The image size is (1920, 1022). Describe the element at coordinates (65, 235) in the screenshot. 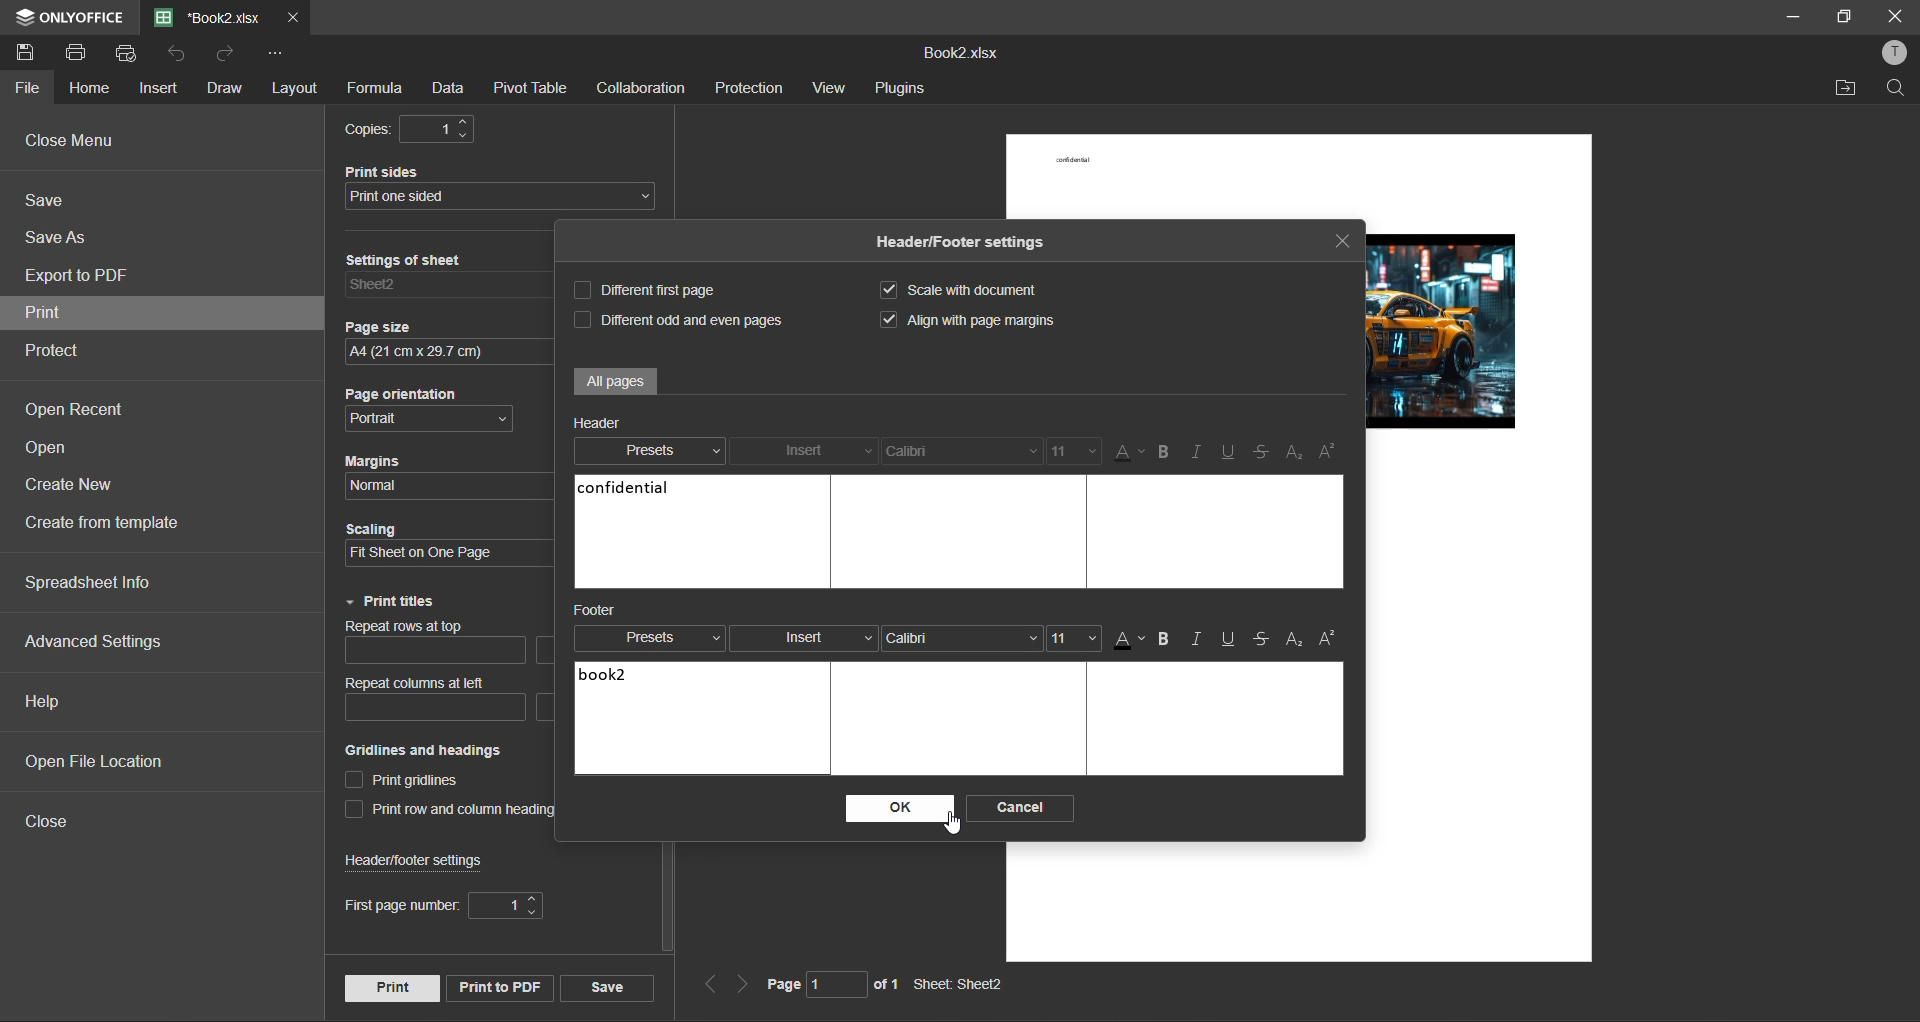

I see `save as ` at that location.